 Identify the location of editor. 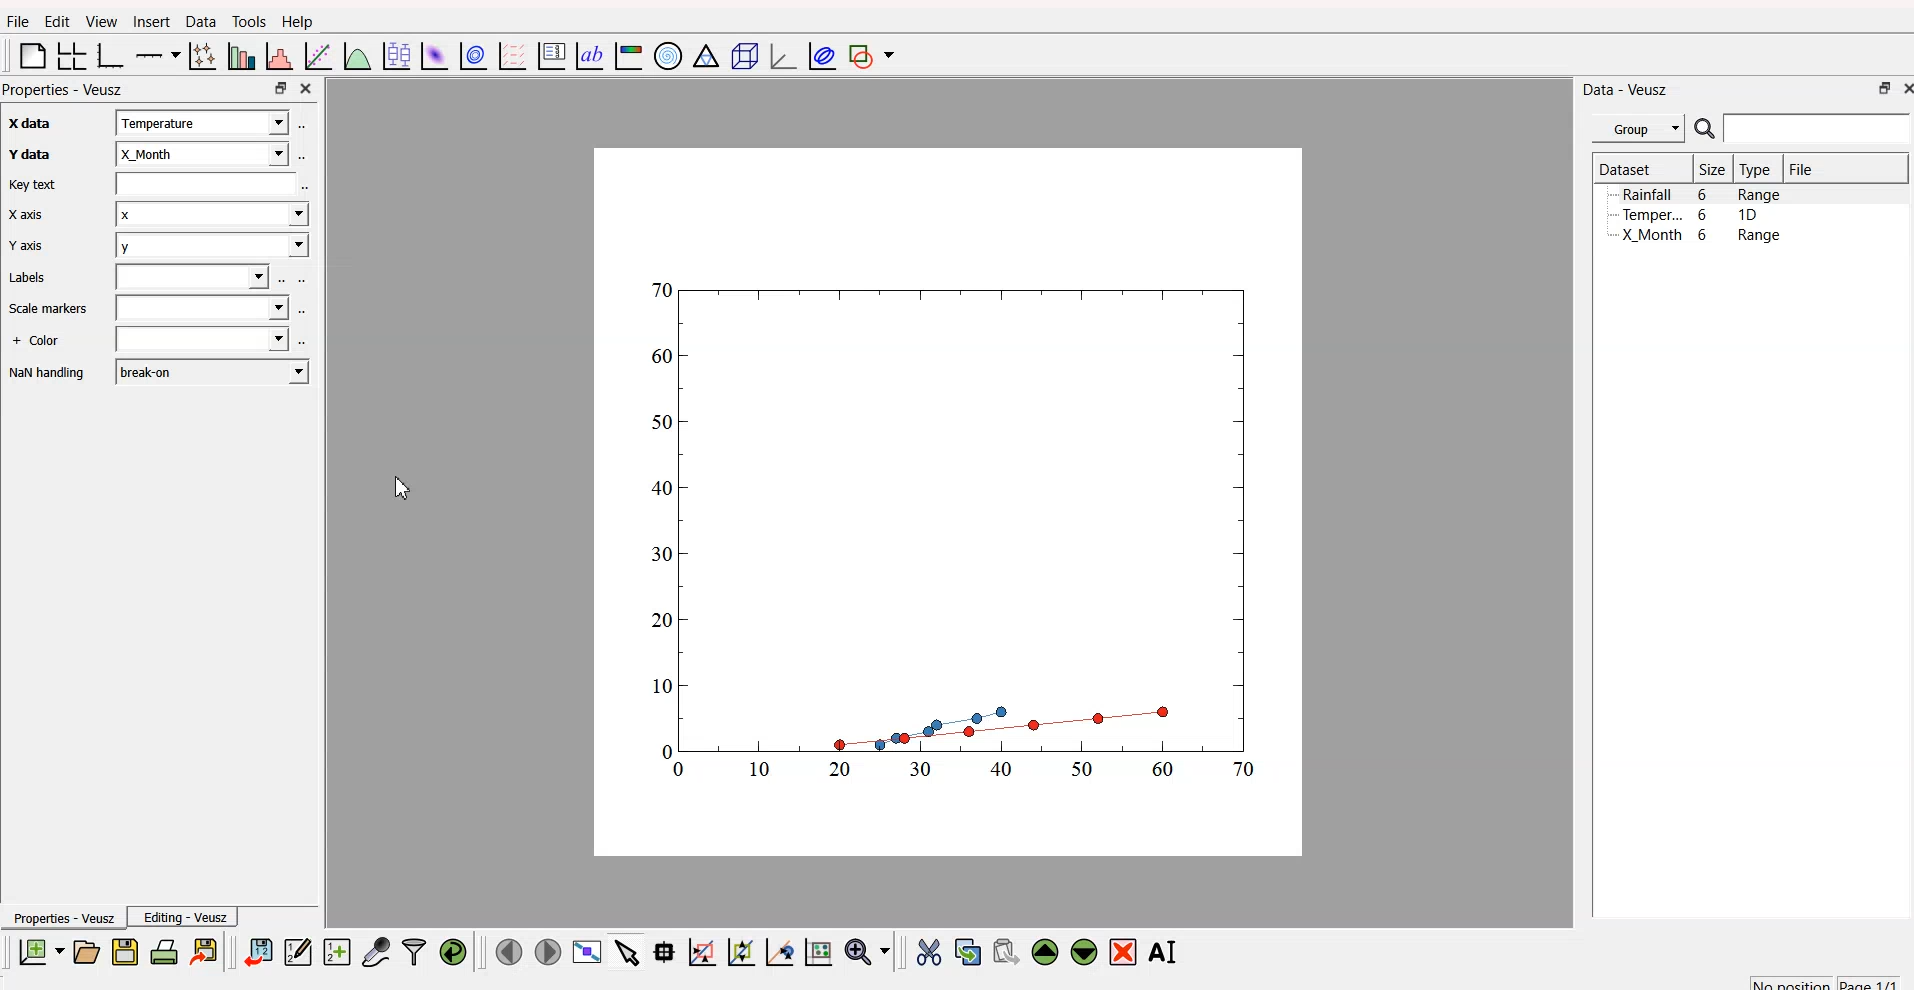
(298, 949).